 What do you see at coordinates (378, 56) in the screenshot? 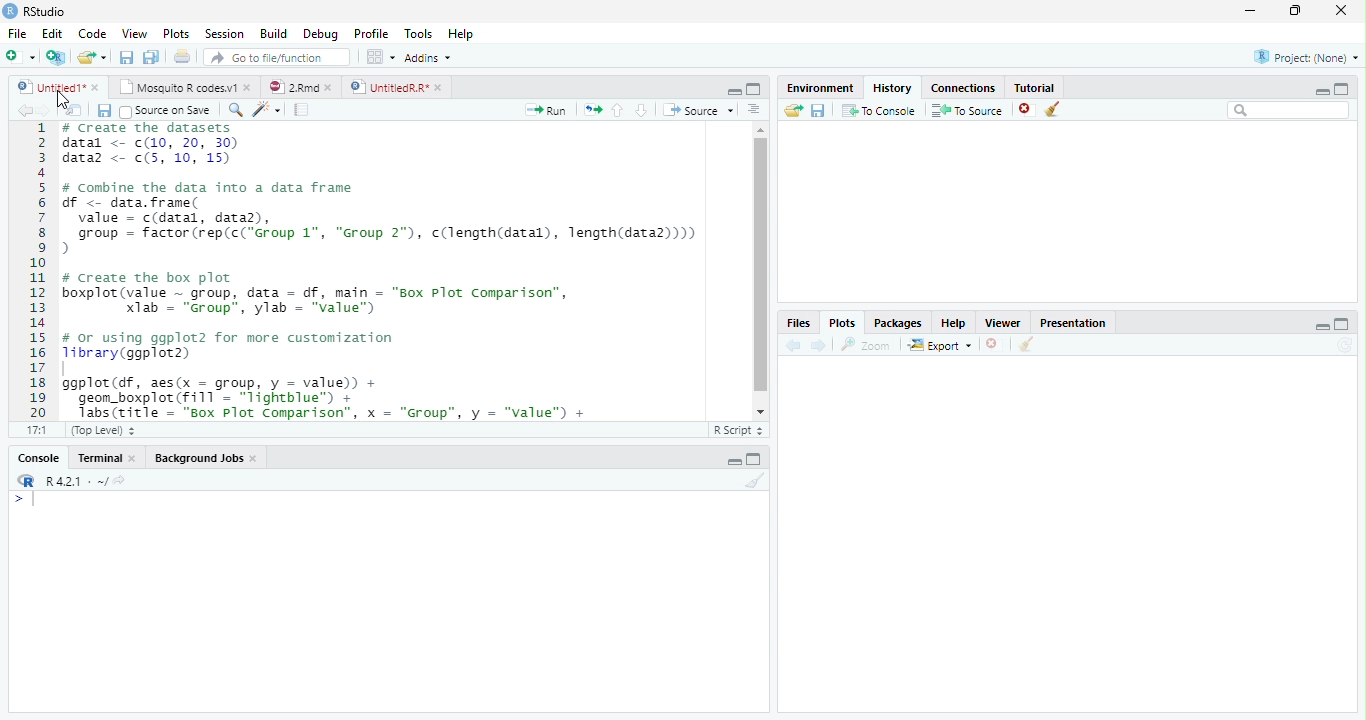
I see `Workspace panes` at bounding box center [378, 56].